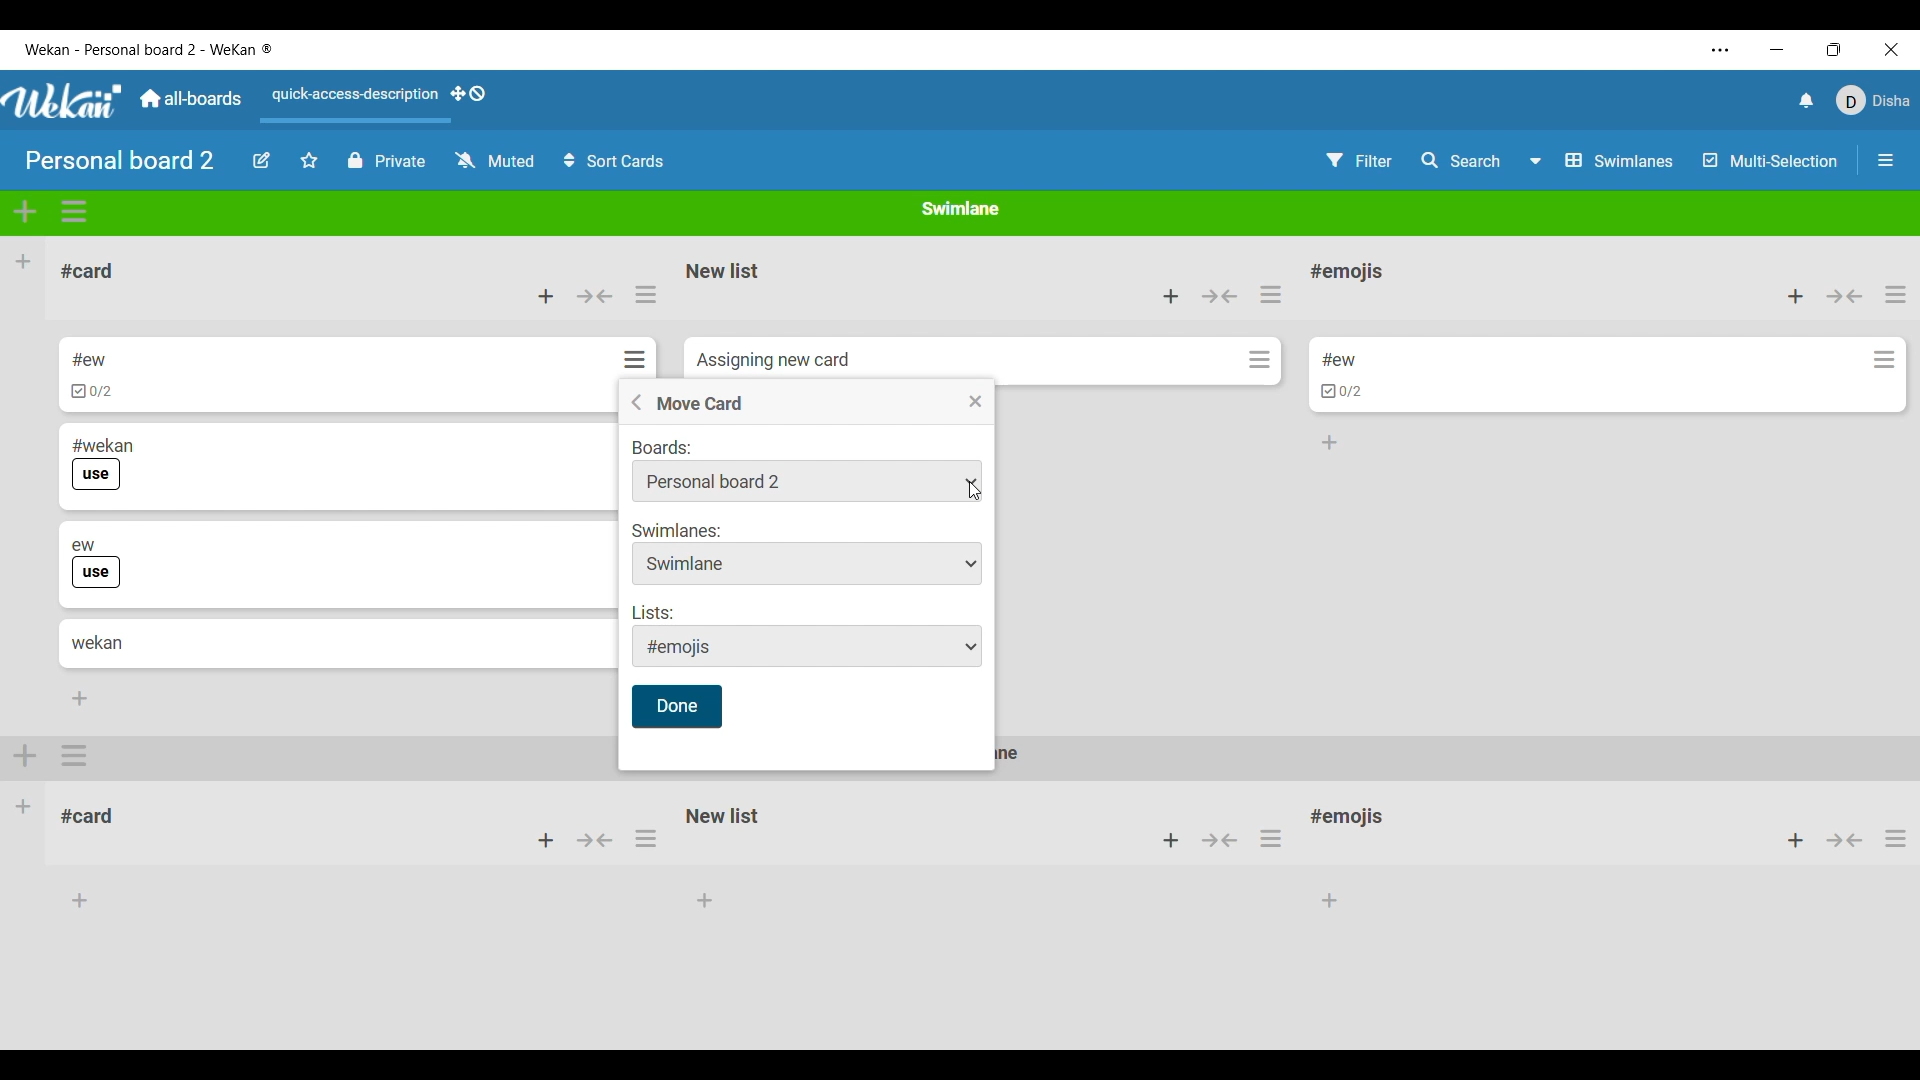 Image resolution: width=1920 pixels, height=1080 pixels. Describe the element at coordinates (97, 813) in the screenshot. I see `#card` at that location.